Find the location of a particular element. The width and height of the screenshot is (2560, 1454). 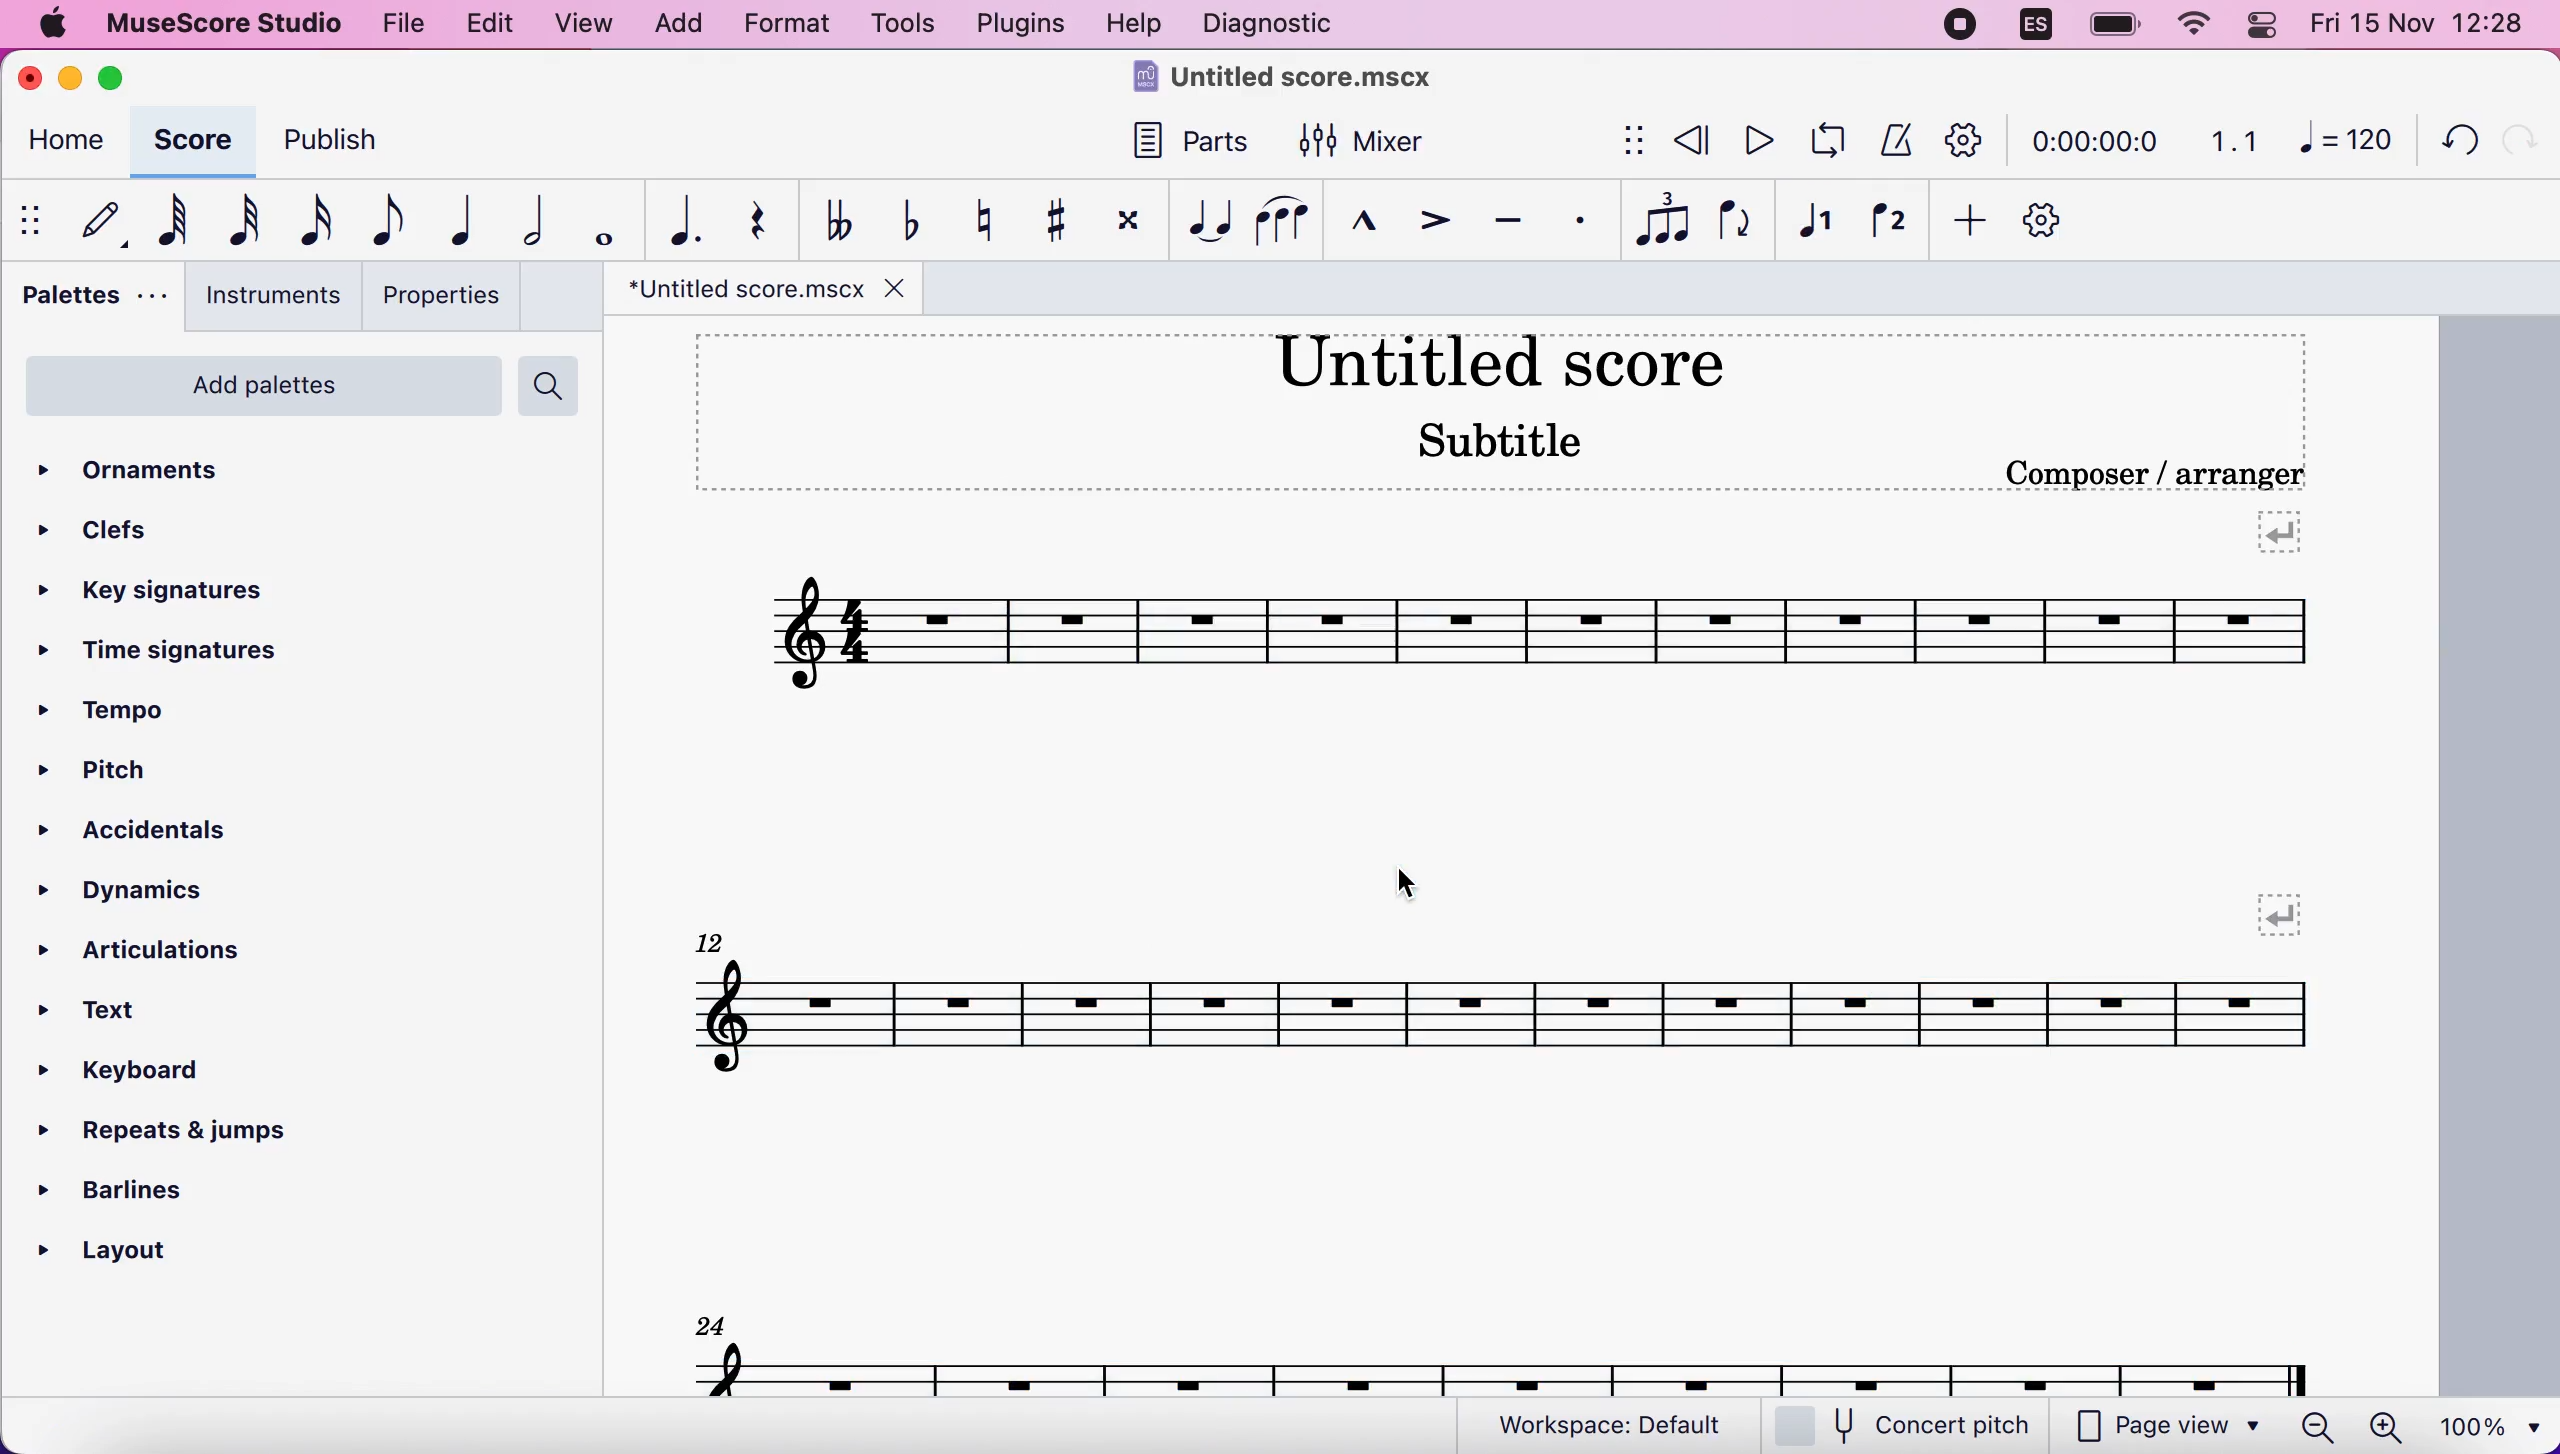

diagnostic is located at coordinates (1275, 26).